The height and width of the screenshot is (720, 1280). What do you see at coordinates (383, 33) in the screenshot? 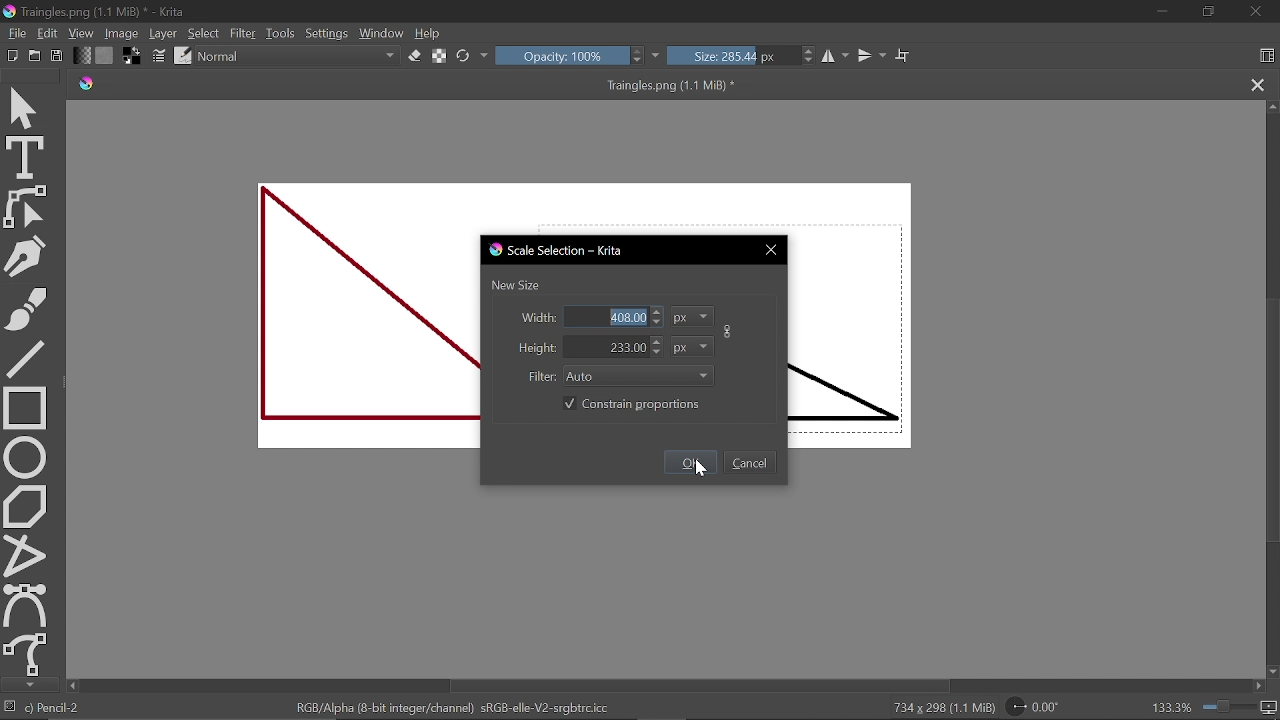
I see `Window` at bounding box center [383, 33].